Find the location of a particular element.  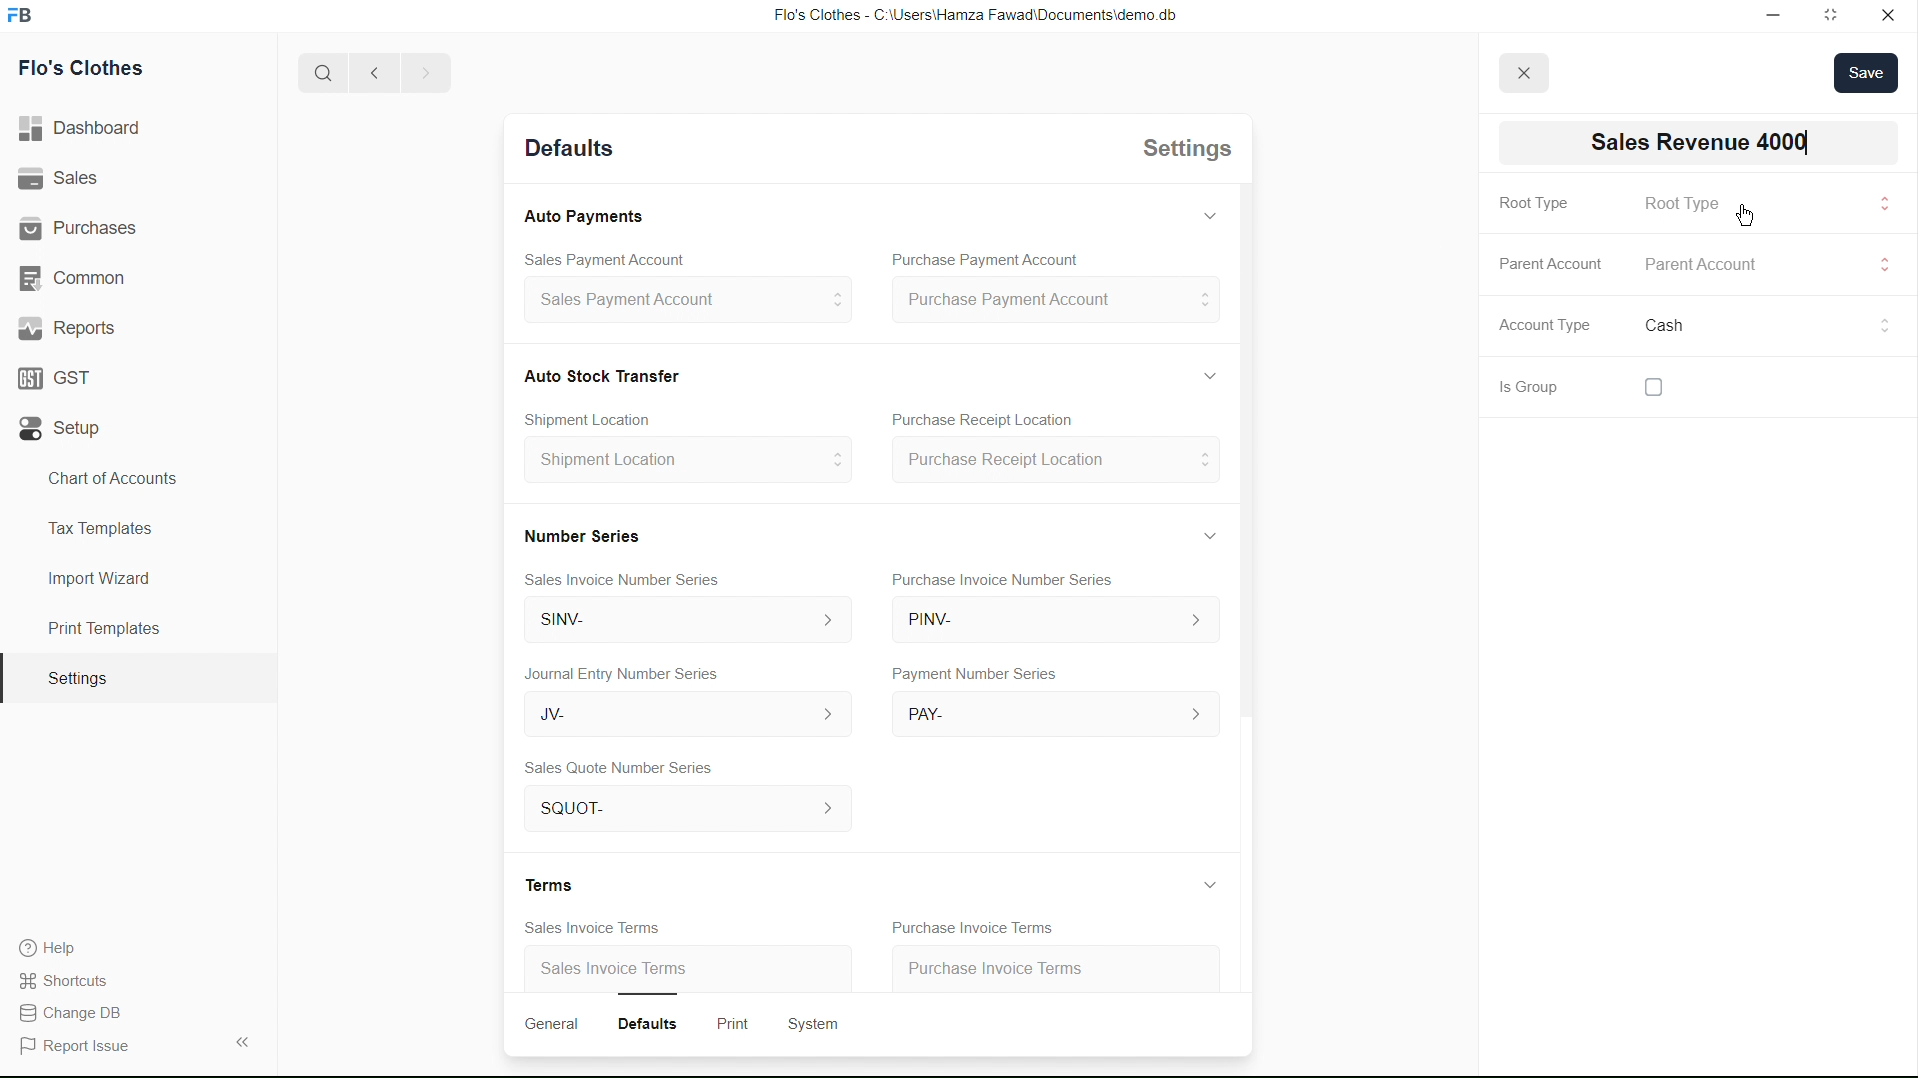

Purchase Invoice Number Series is located at coordinates (1009, 582).